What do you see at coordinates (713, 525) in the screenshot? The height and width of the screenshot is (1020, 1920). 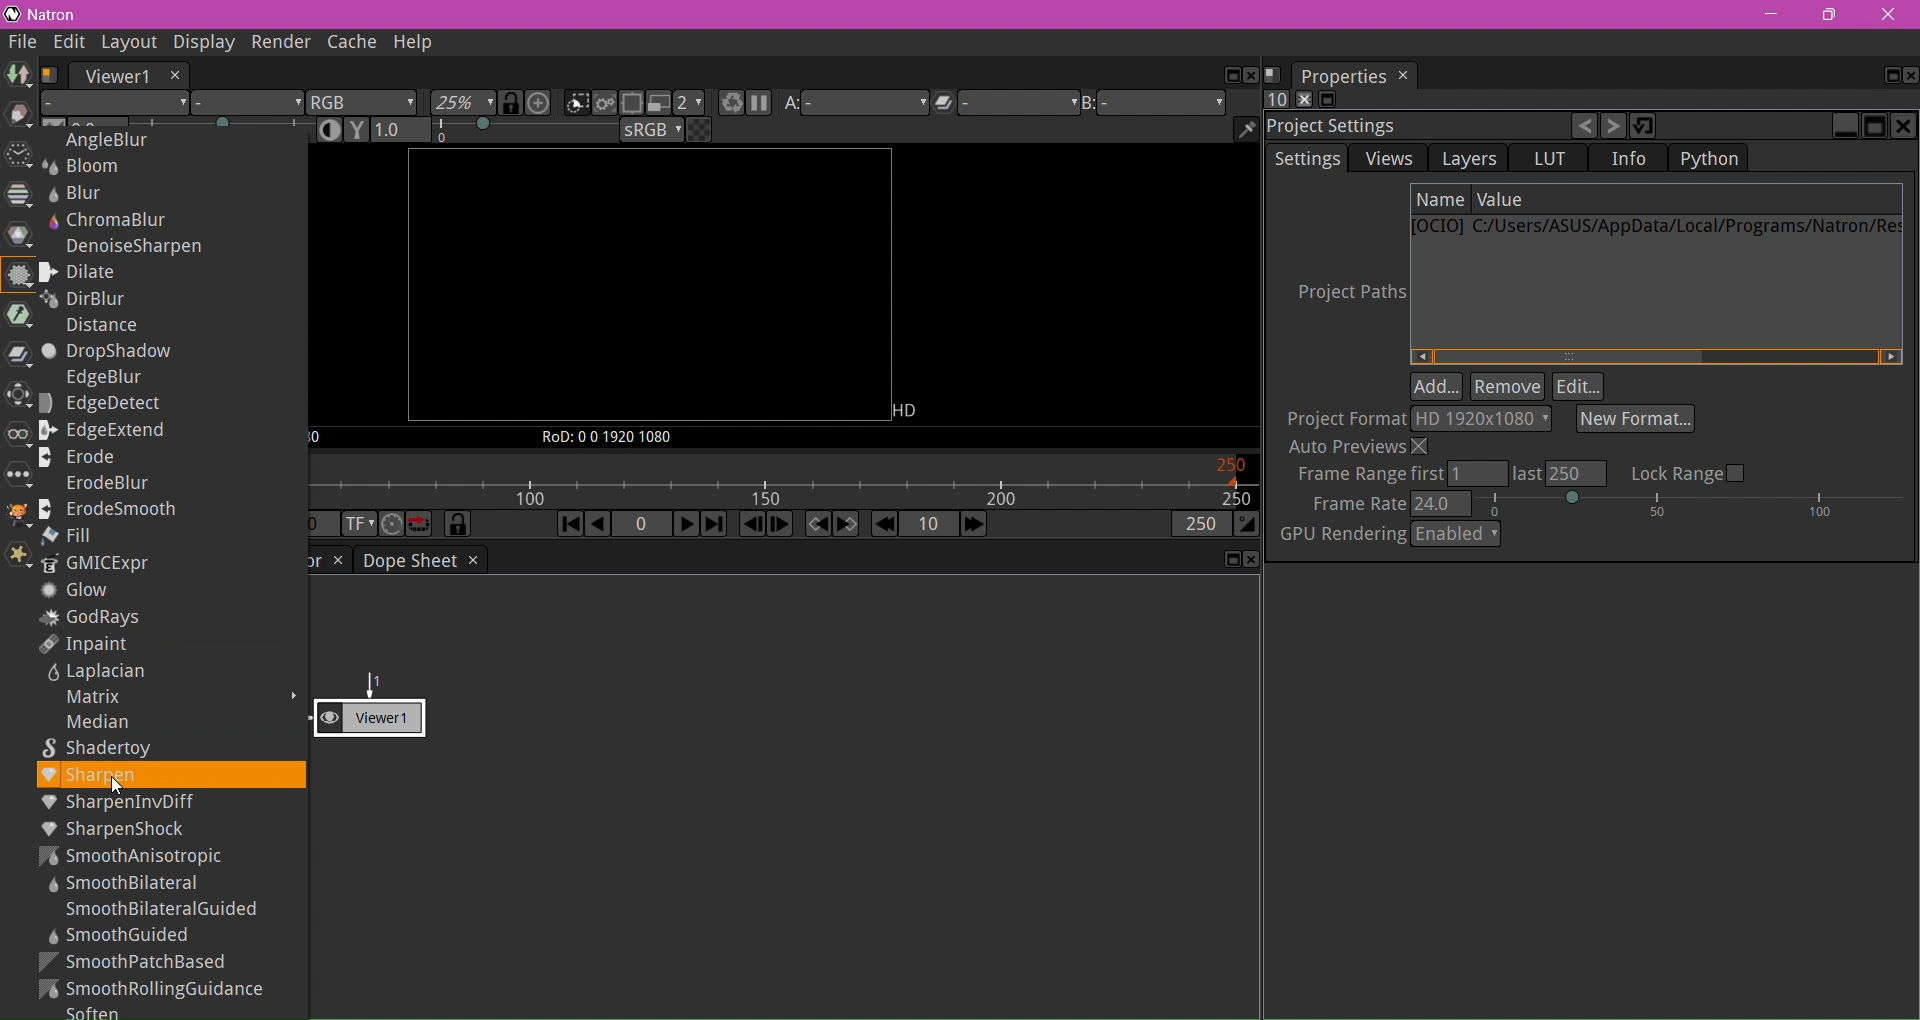 I see `Last farme` at bounding box center [713, 525].